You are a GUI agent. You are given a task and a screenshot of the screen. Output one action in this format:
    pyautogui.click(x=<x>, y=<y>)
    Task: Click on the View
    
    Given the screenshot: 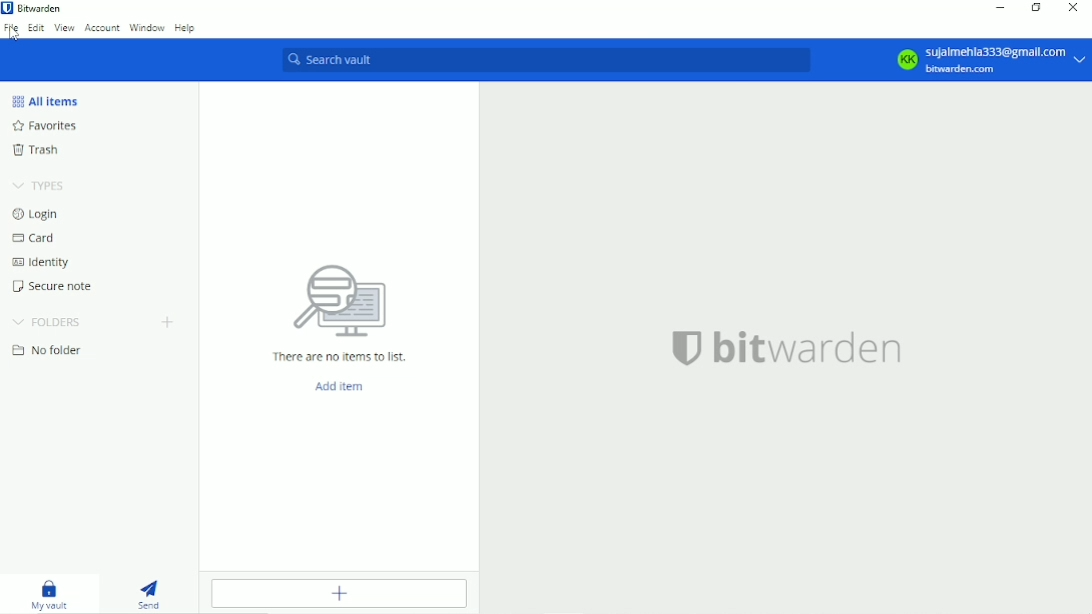 What is the action you would take?
    pyautogui.click(x=63, y=29)
    